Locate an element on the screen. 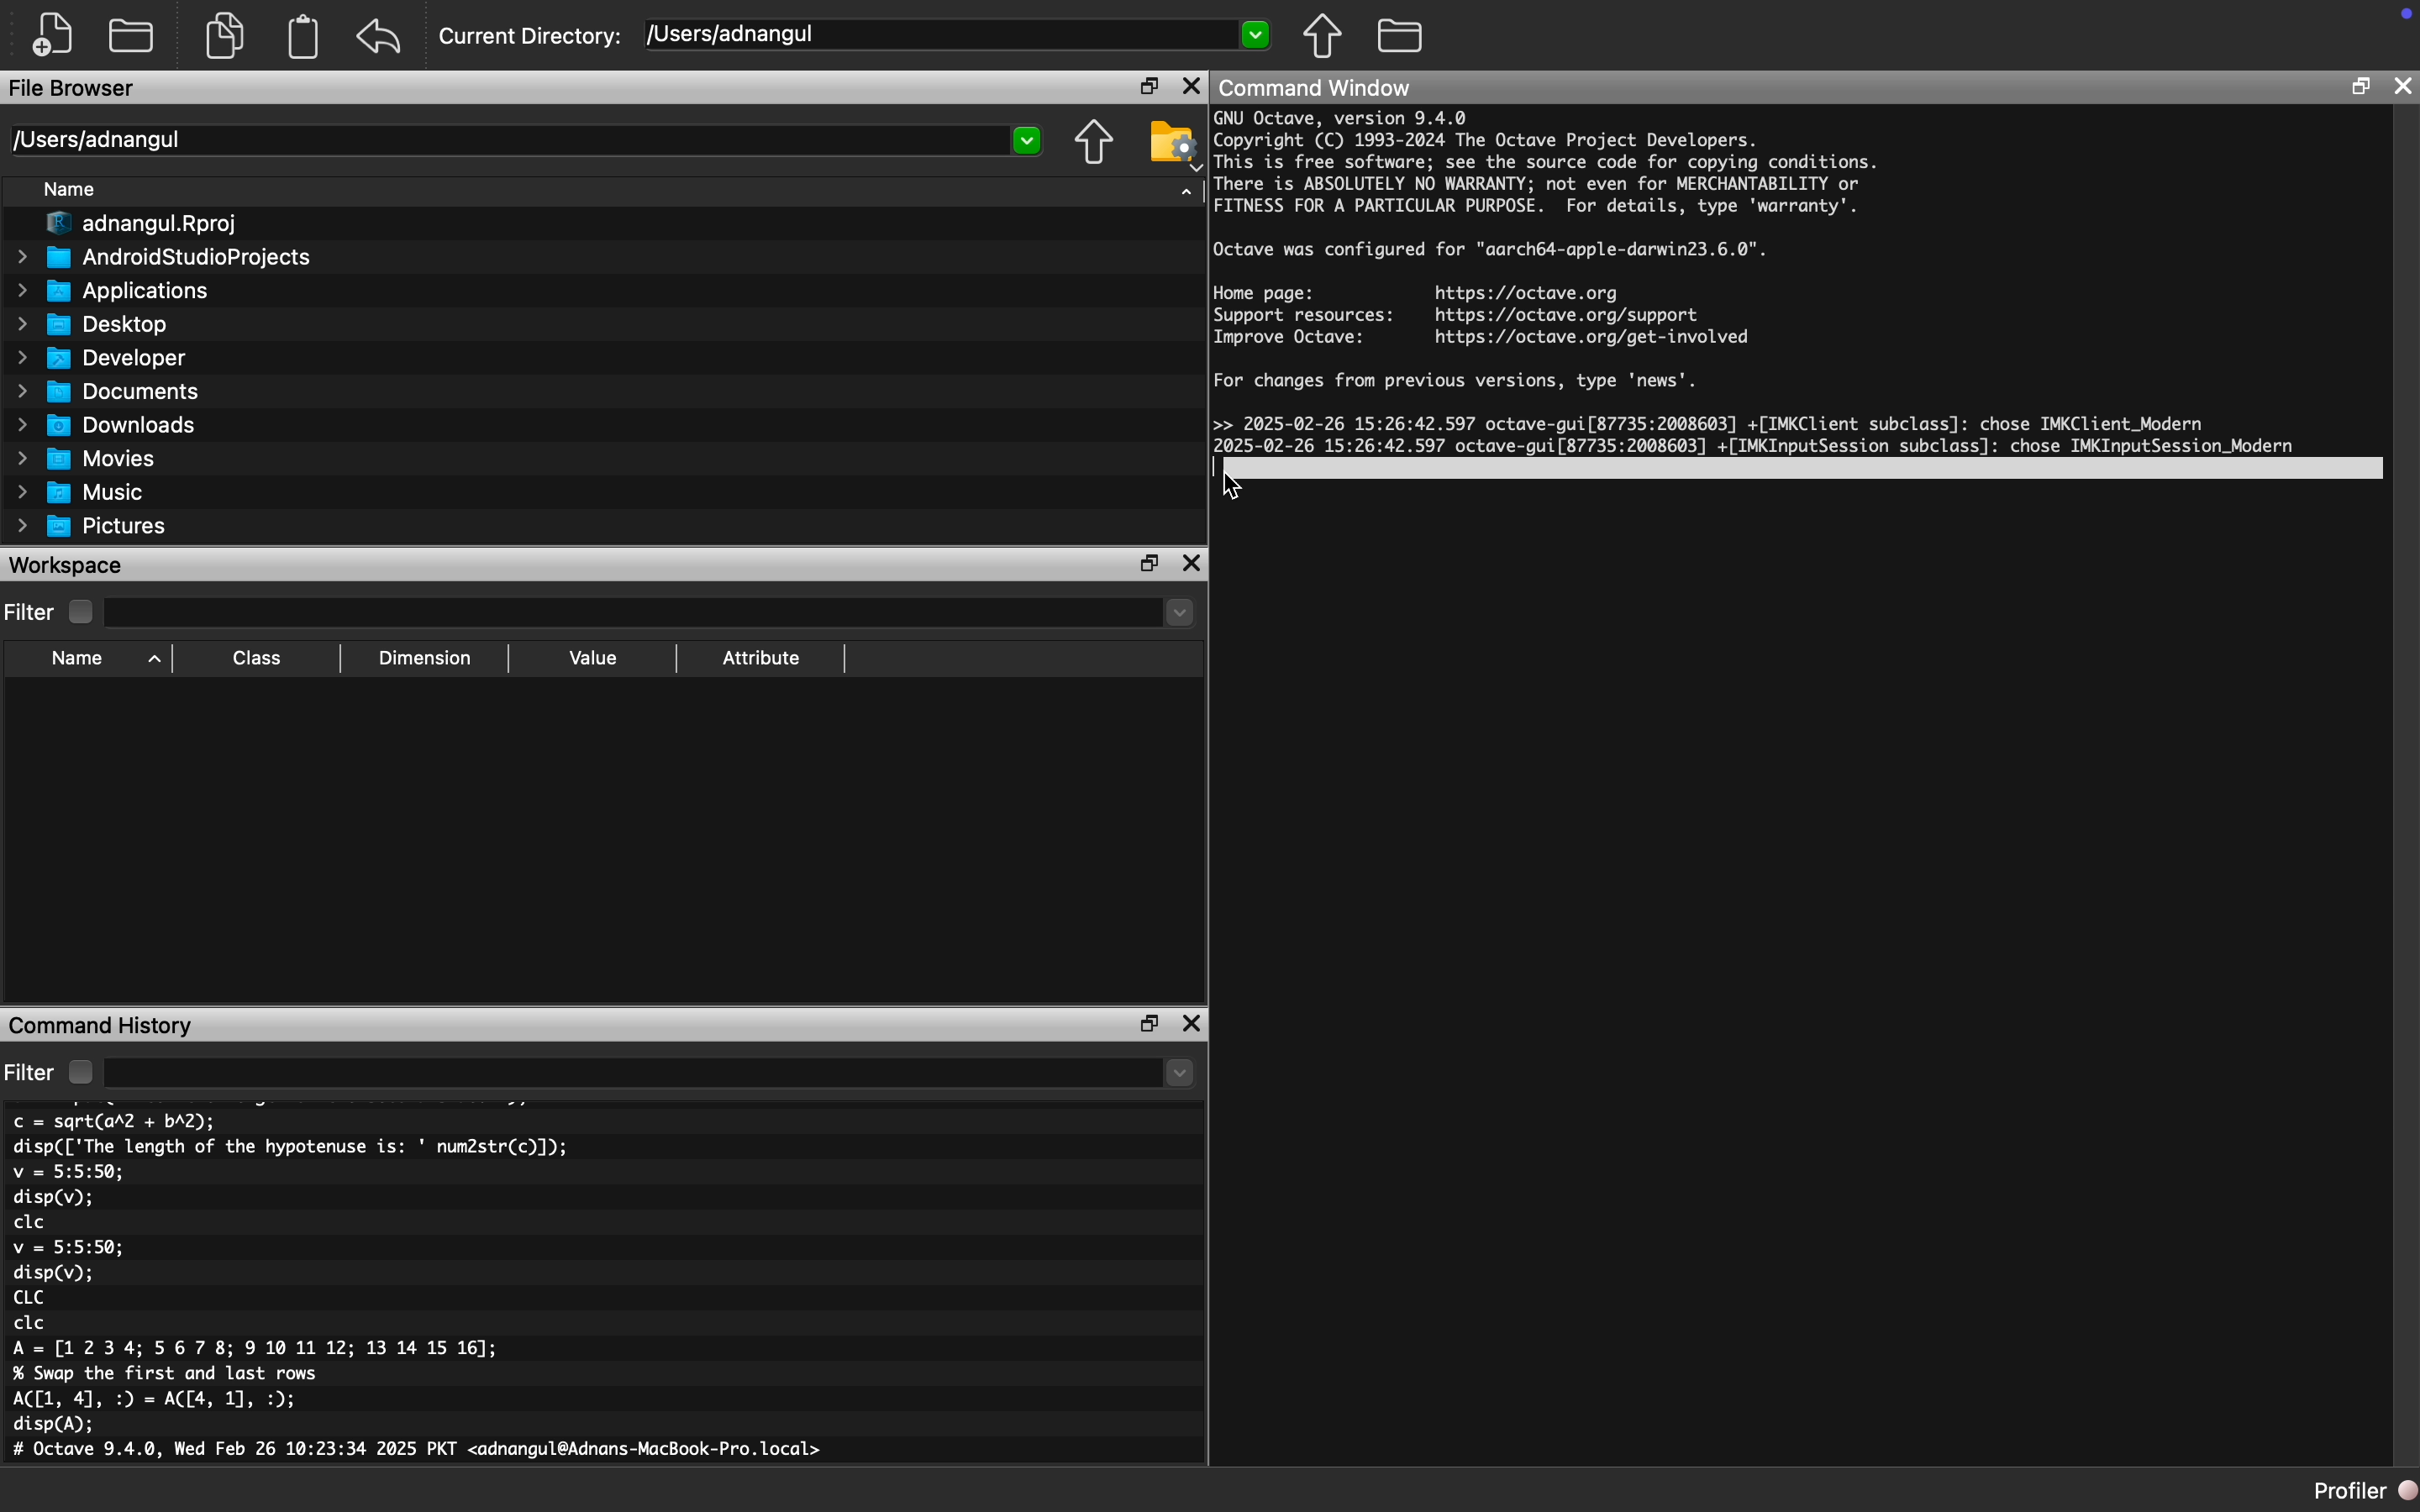 The height and width of the screenshot is (1512, 2420). Clipboard is located at coordinates (302, 37).